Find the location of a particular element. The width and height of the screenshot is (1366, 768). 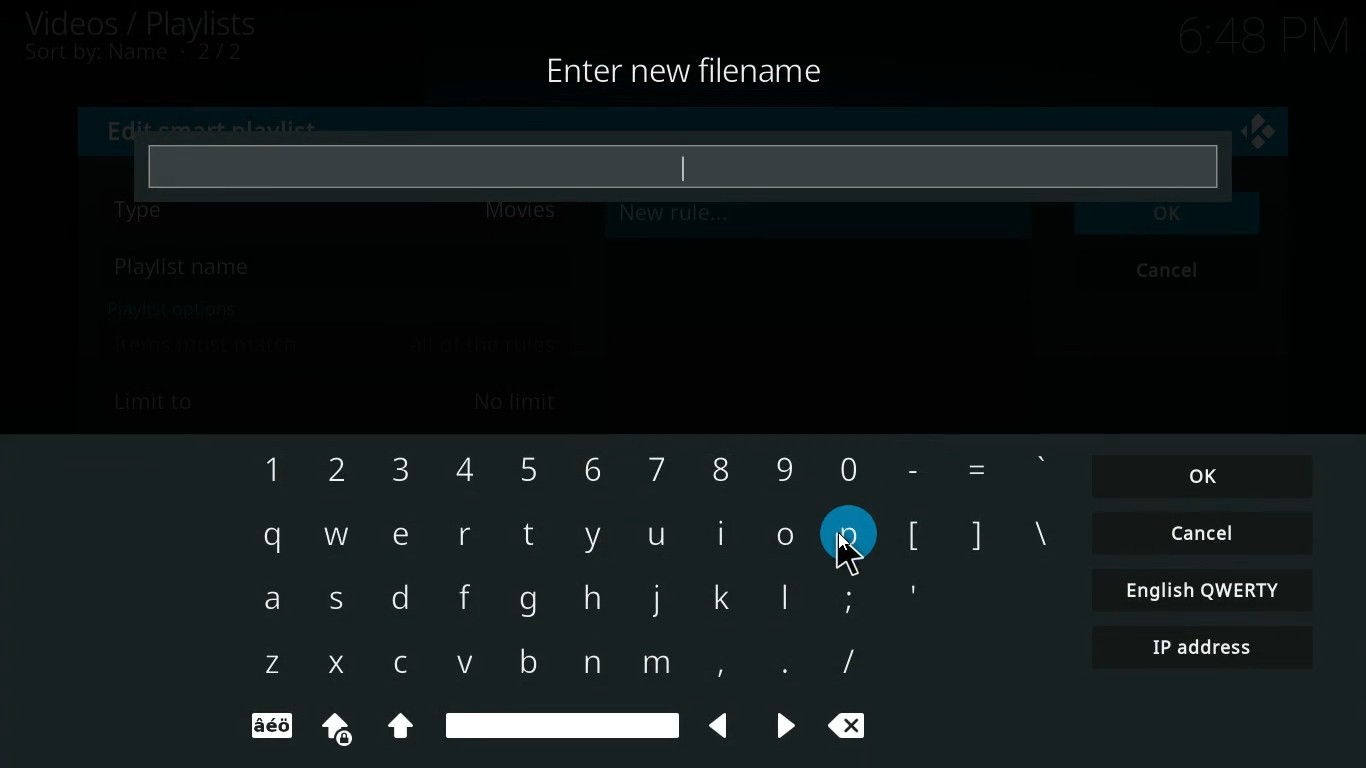

t is located at coordinates (527, 534).